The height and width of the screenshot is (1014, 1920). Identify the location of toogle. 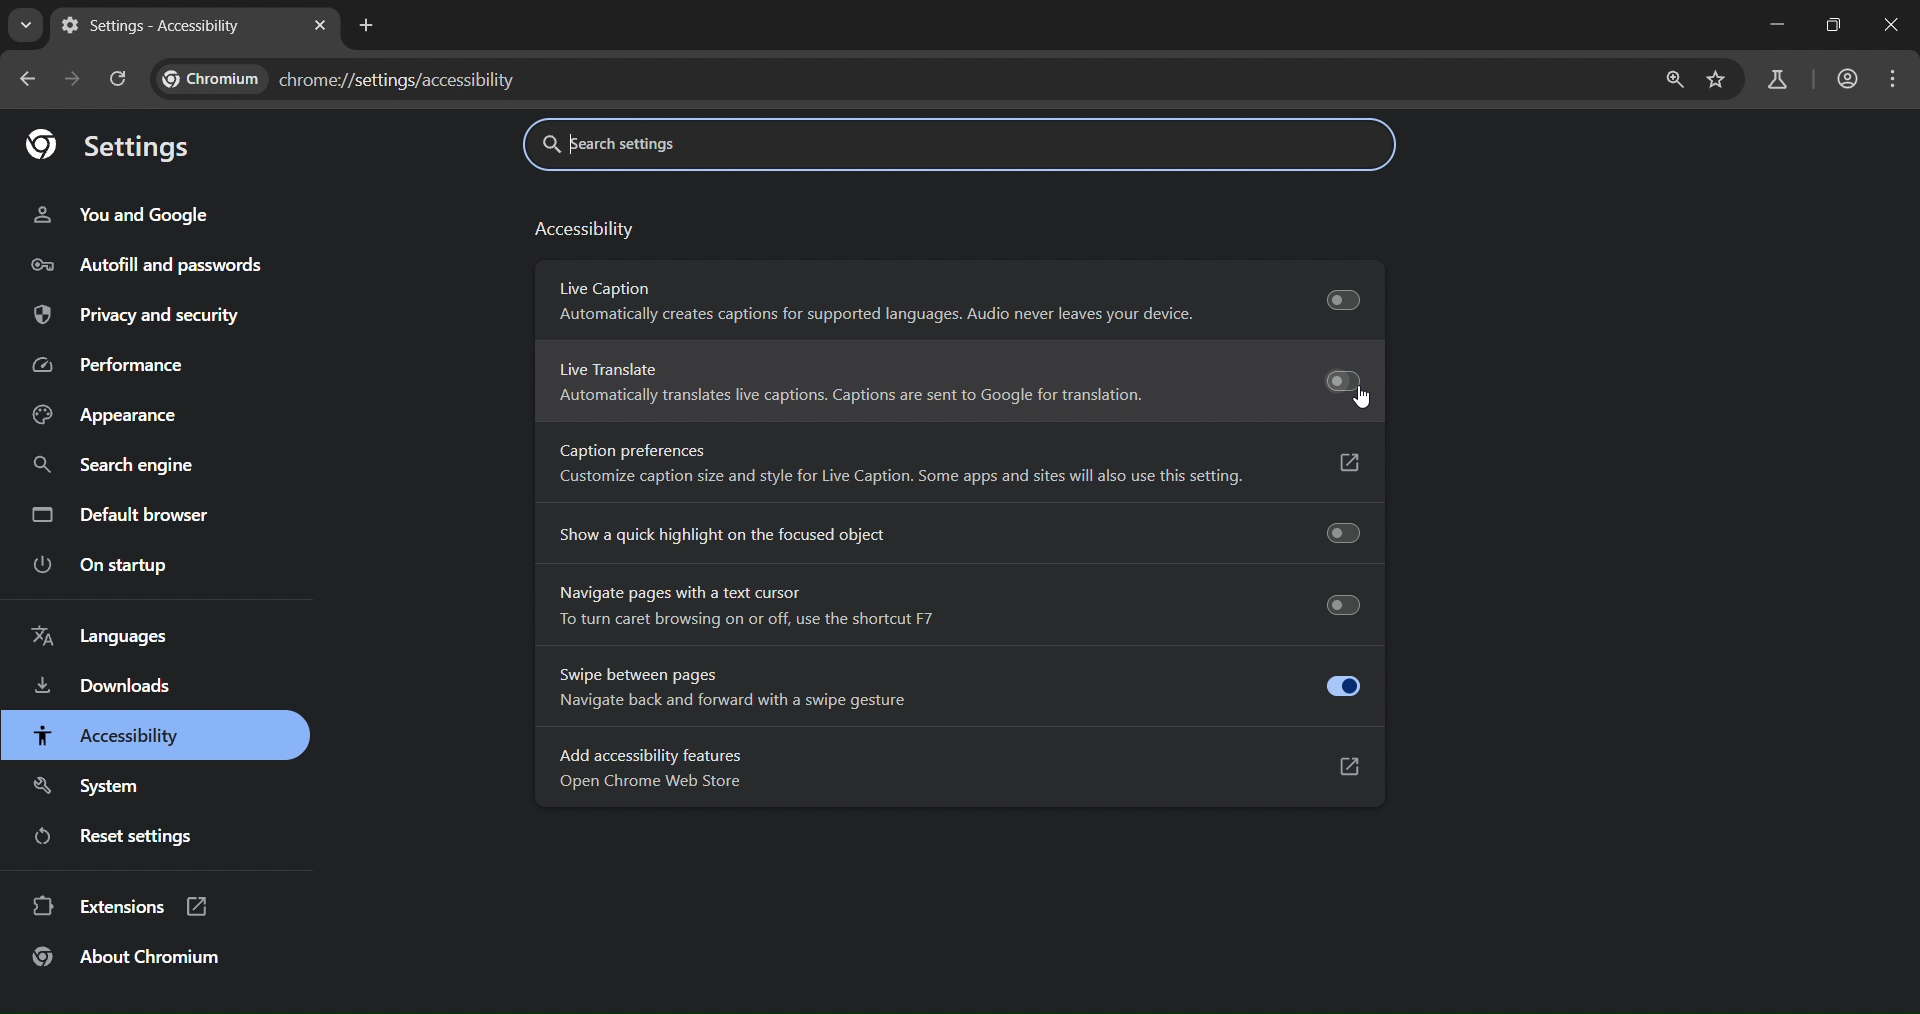
(1329, 380).